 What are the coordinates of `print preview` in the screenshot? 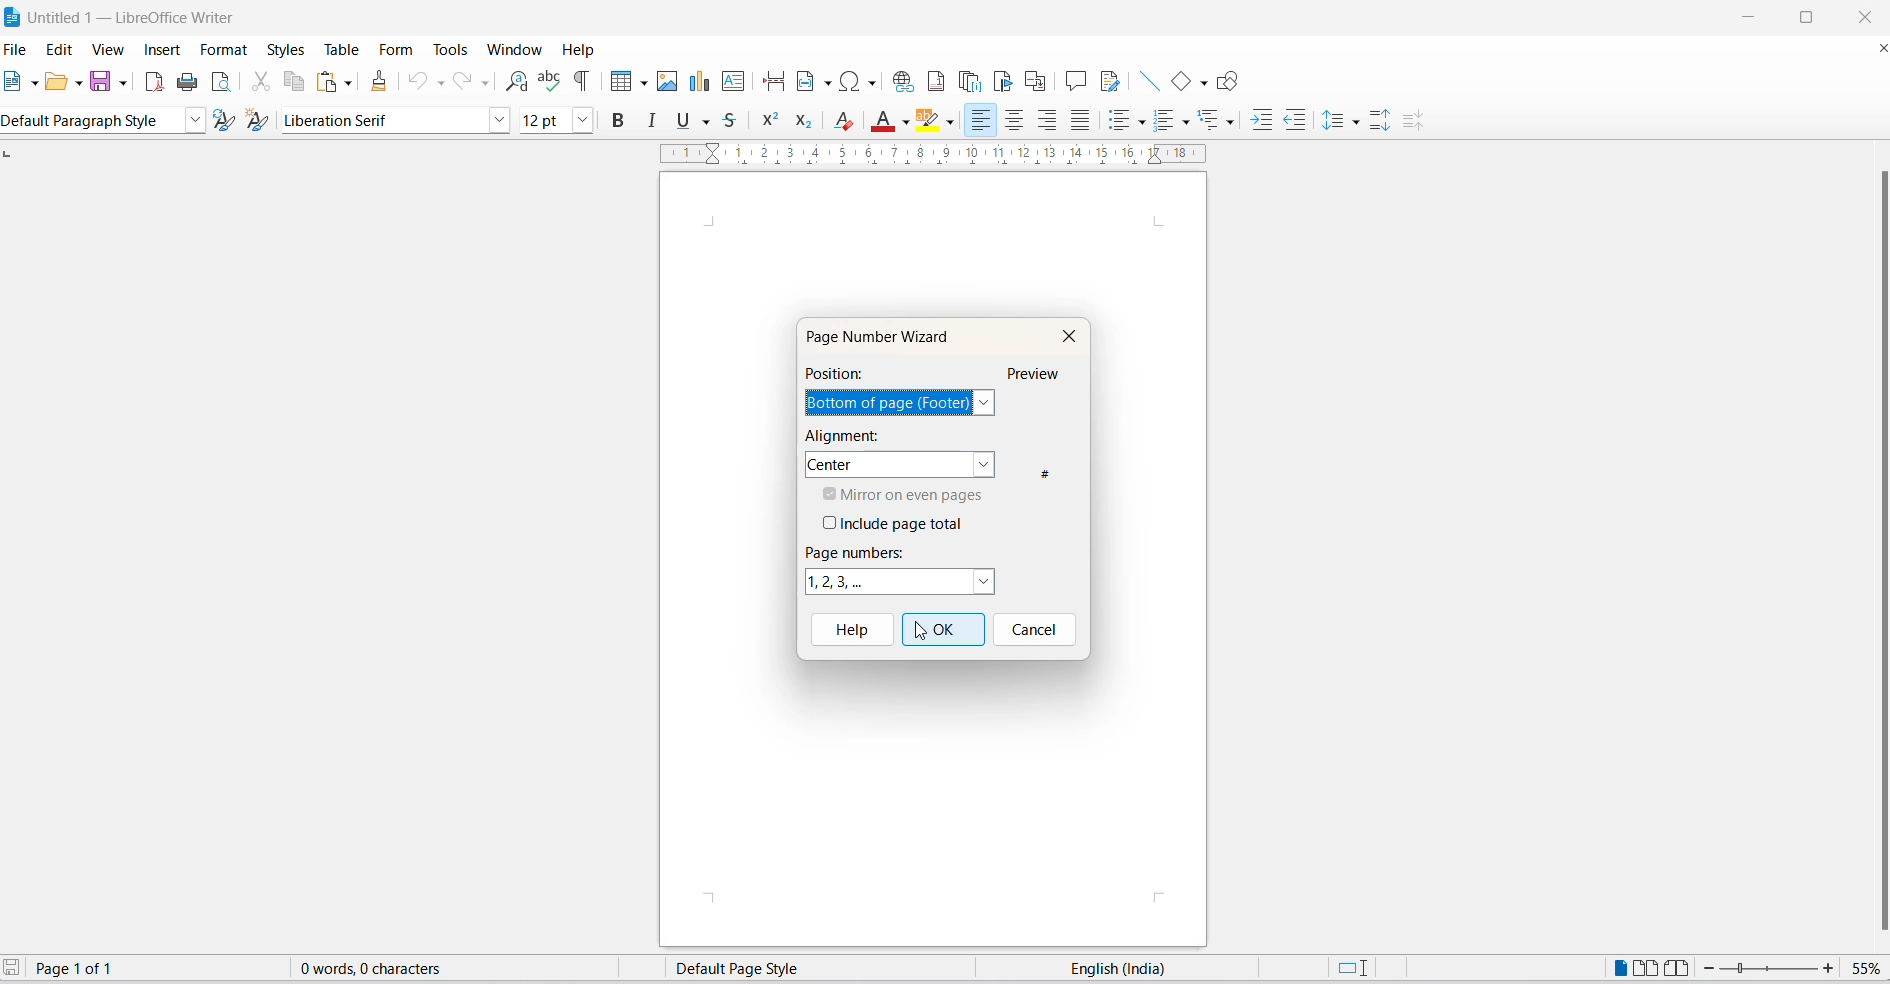 It's located at (223, 82).